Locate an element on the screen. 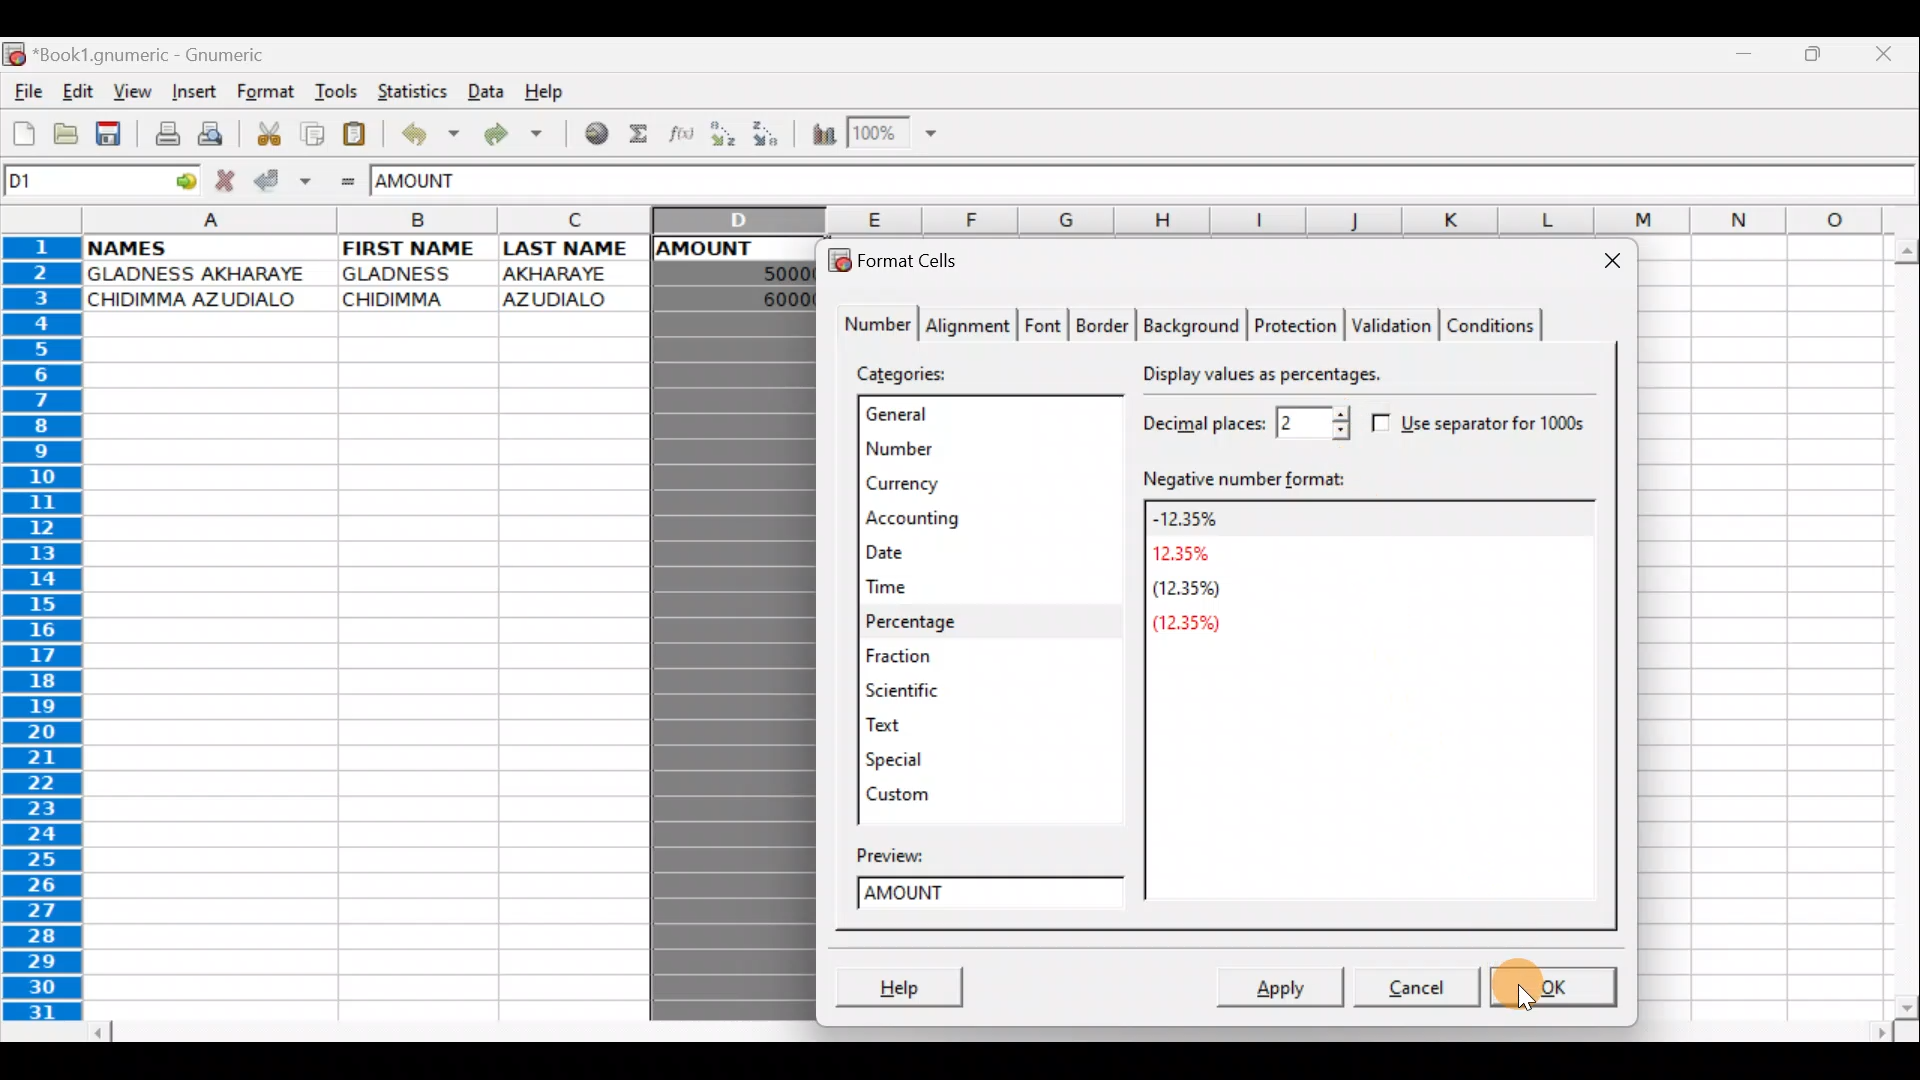 Image resolution: width=1920 pixels, height=1080 pixels. Categories is located at coordinates (912, 372).